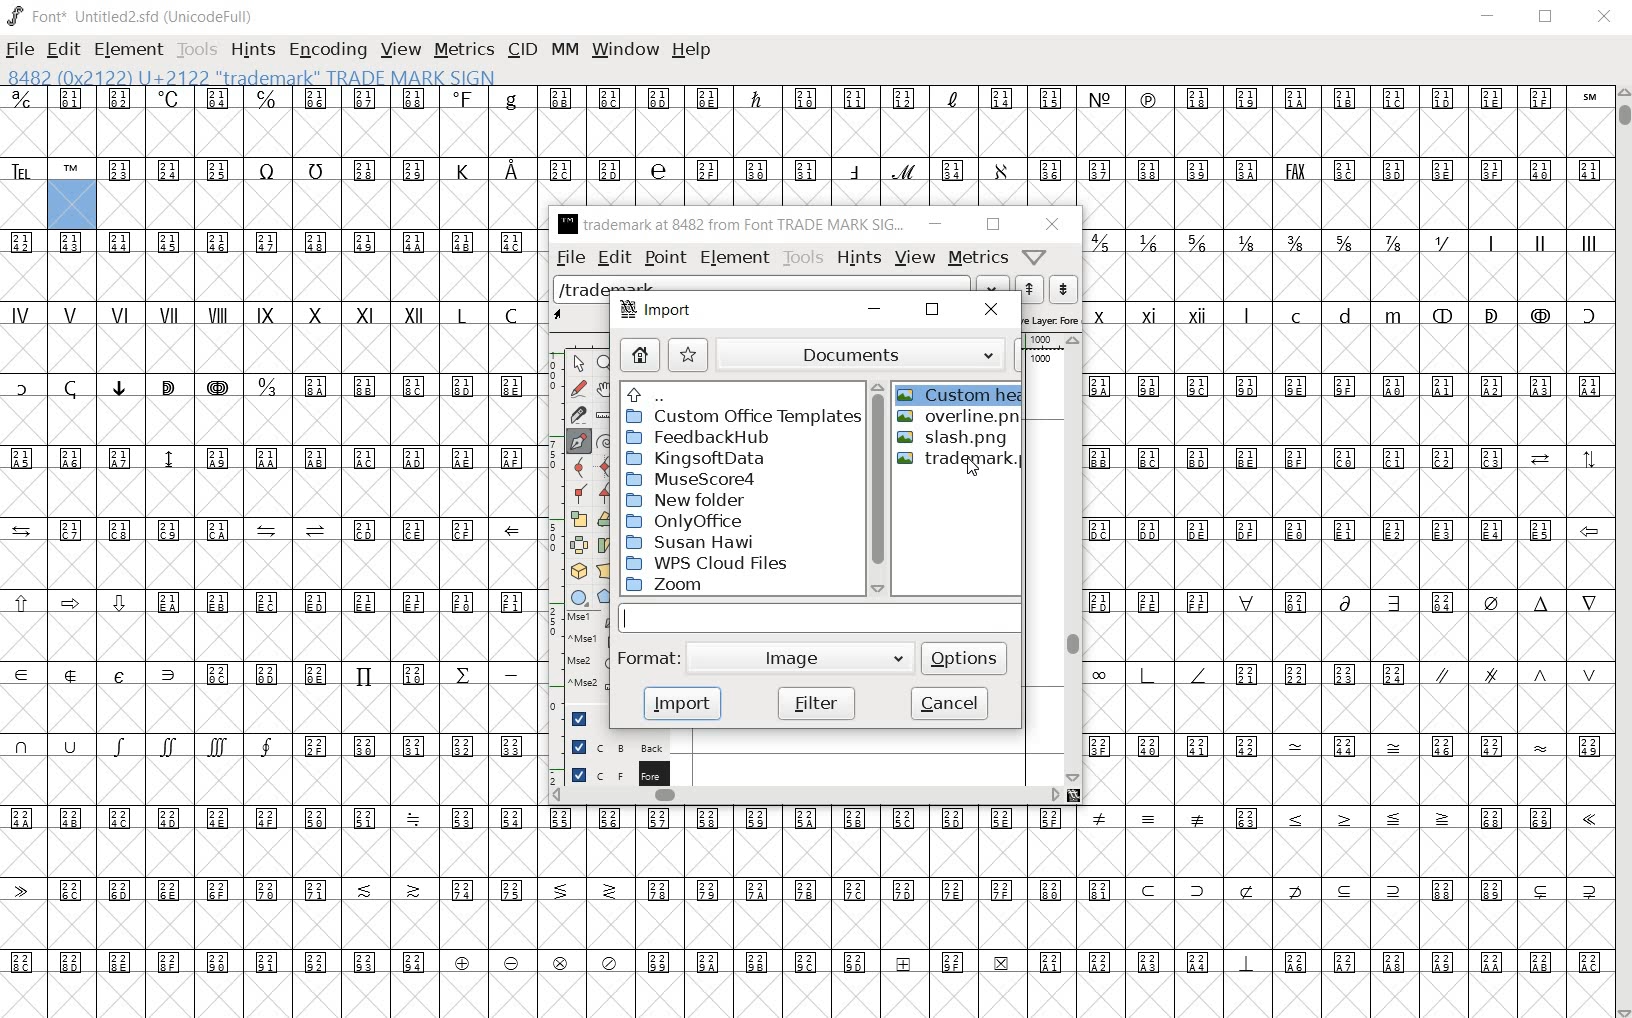  What do you see at coordinates (274, 264) in the screenshot?
I see `symbol` at bounding box center [274, 264].